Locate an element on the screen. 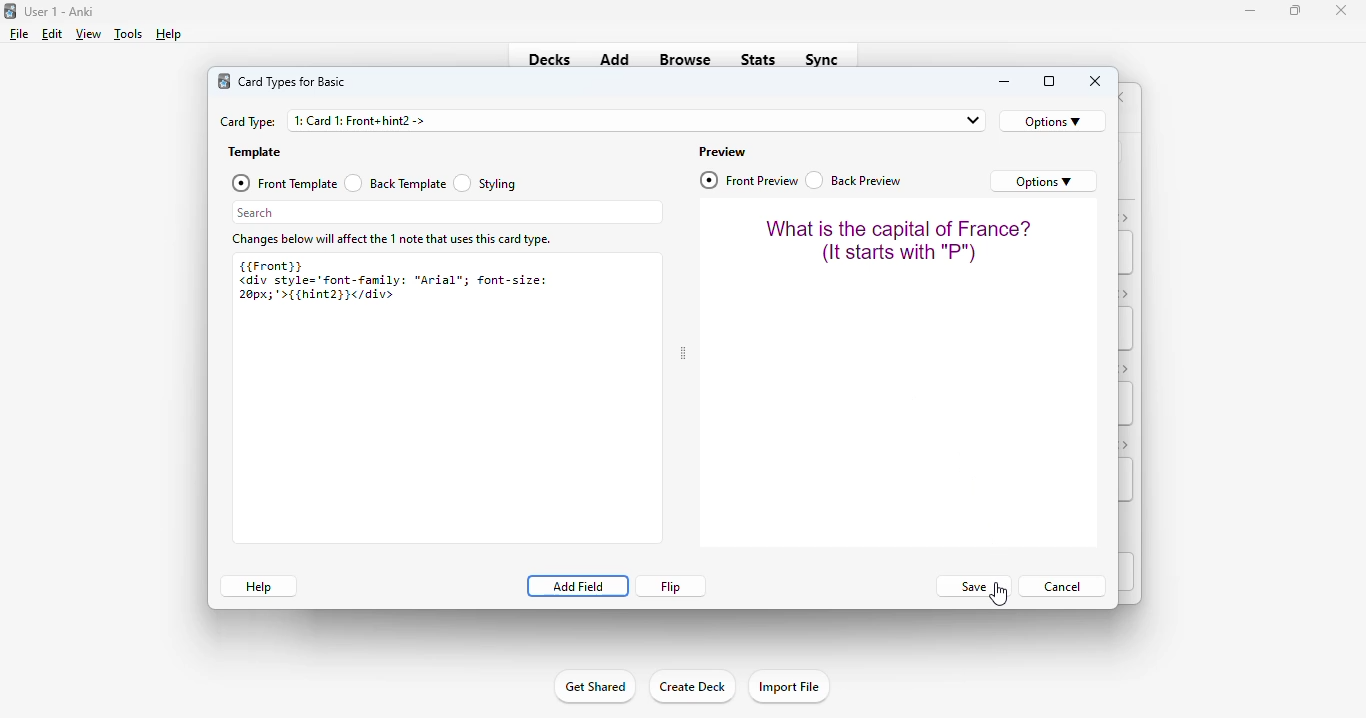  template is located at coordinates (255, 153).